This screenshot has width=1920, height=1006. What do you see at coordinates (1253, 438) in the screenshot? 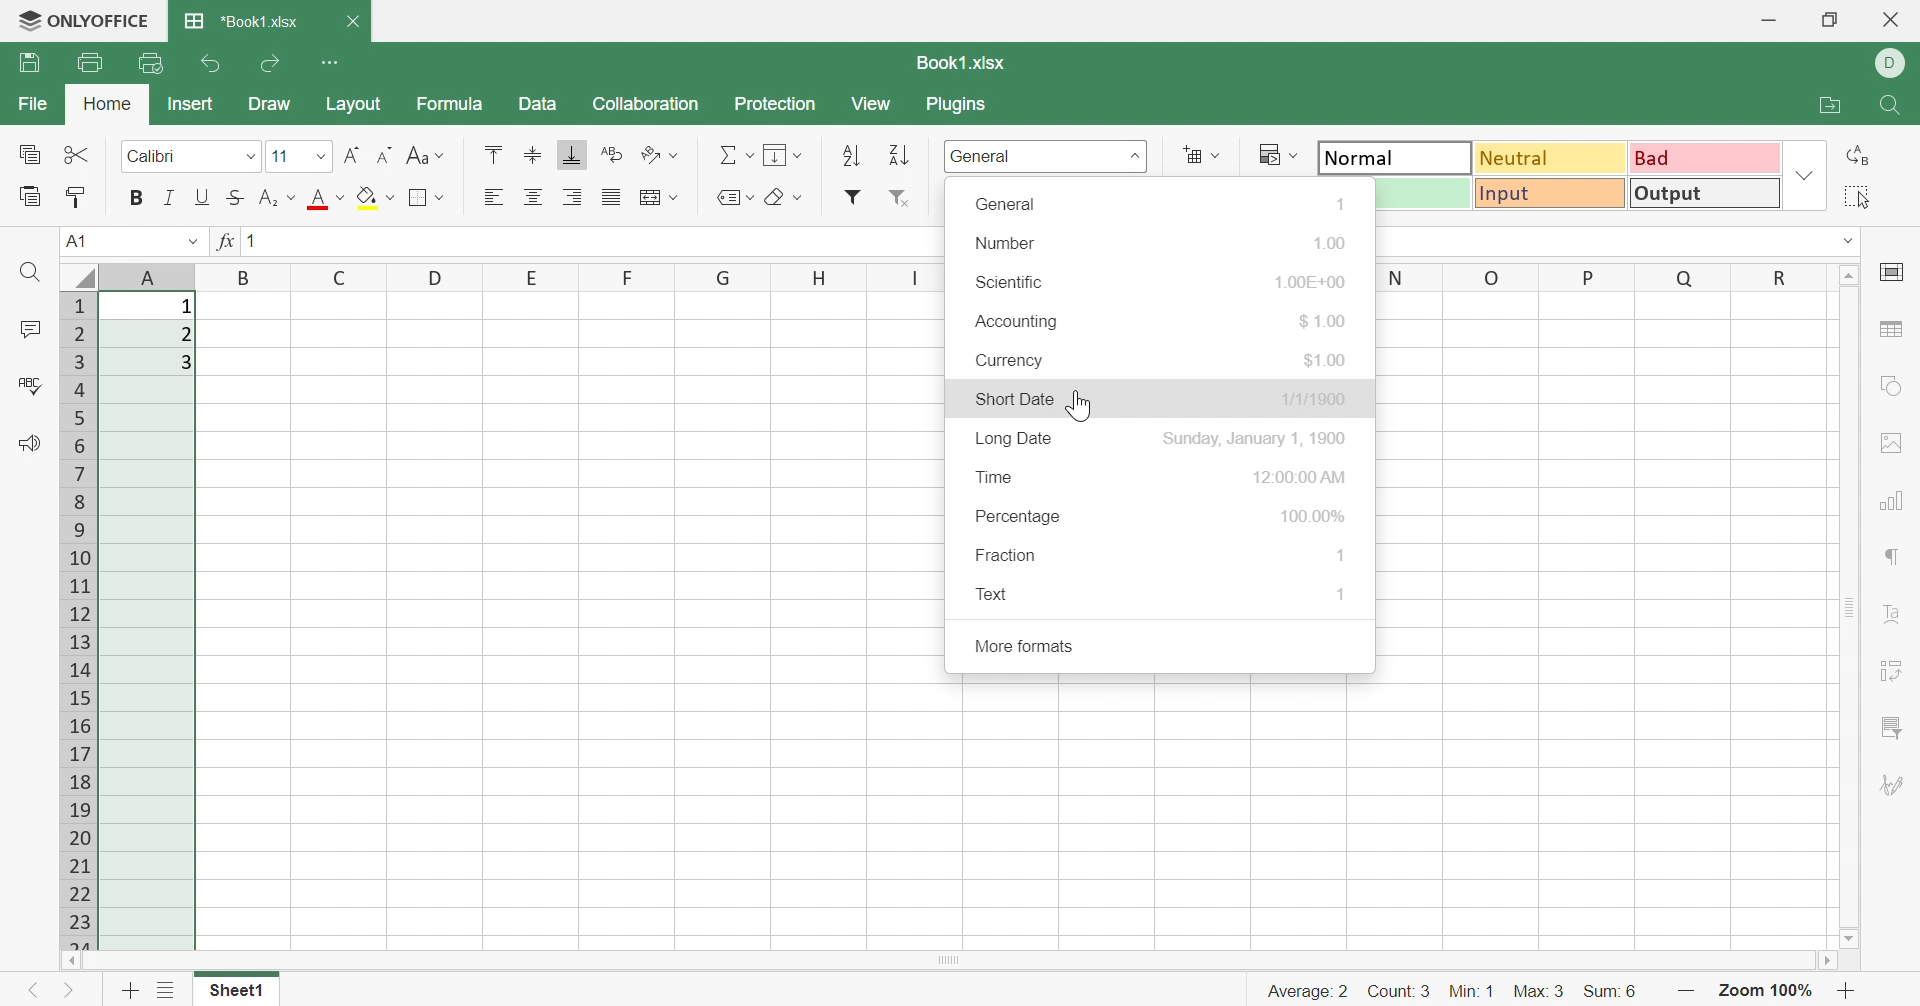
I see `Sunday, January 1, 1900` at bounding box center [1253, 438].